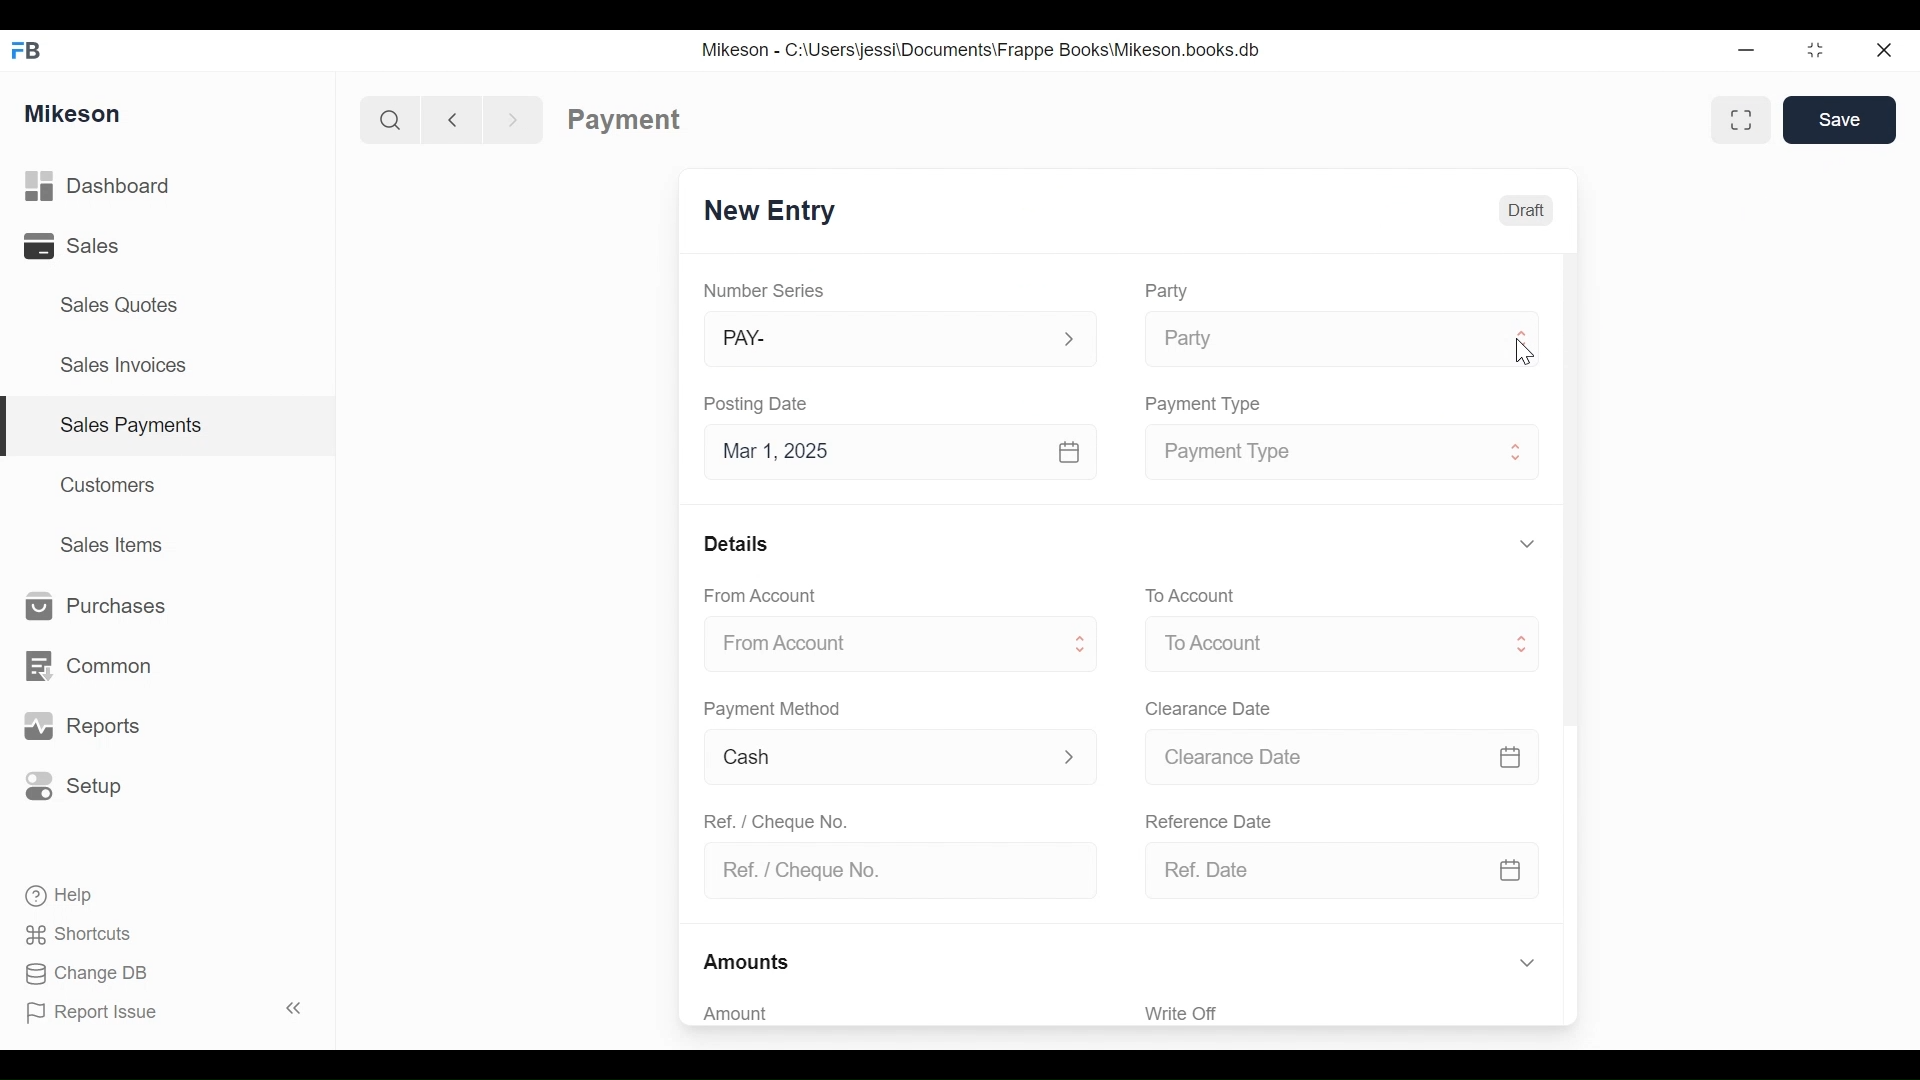 The width and height of the screenshot is (1920, 1080). What do you see at coordinates (899, 755) in the screenshot?
I see `Cash` at bounding box center [899, 755].